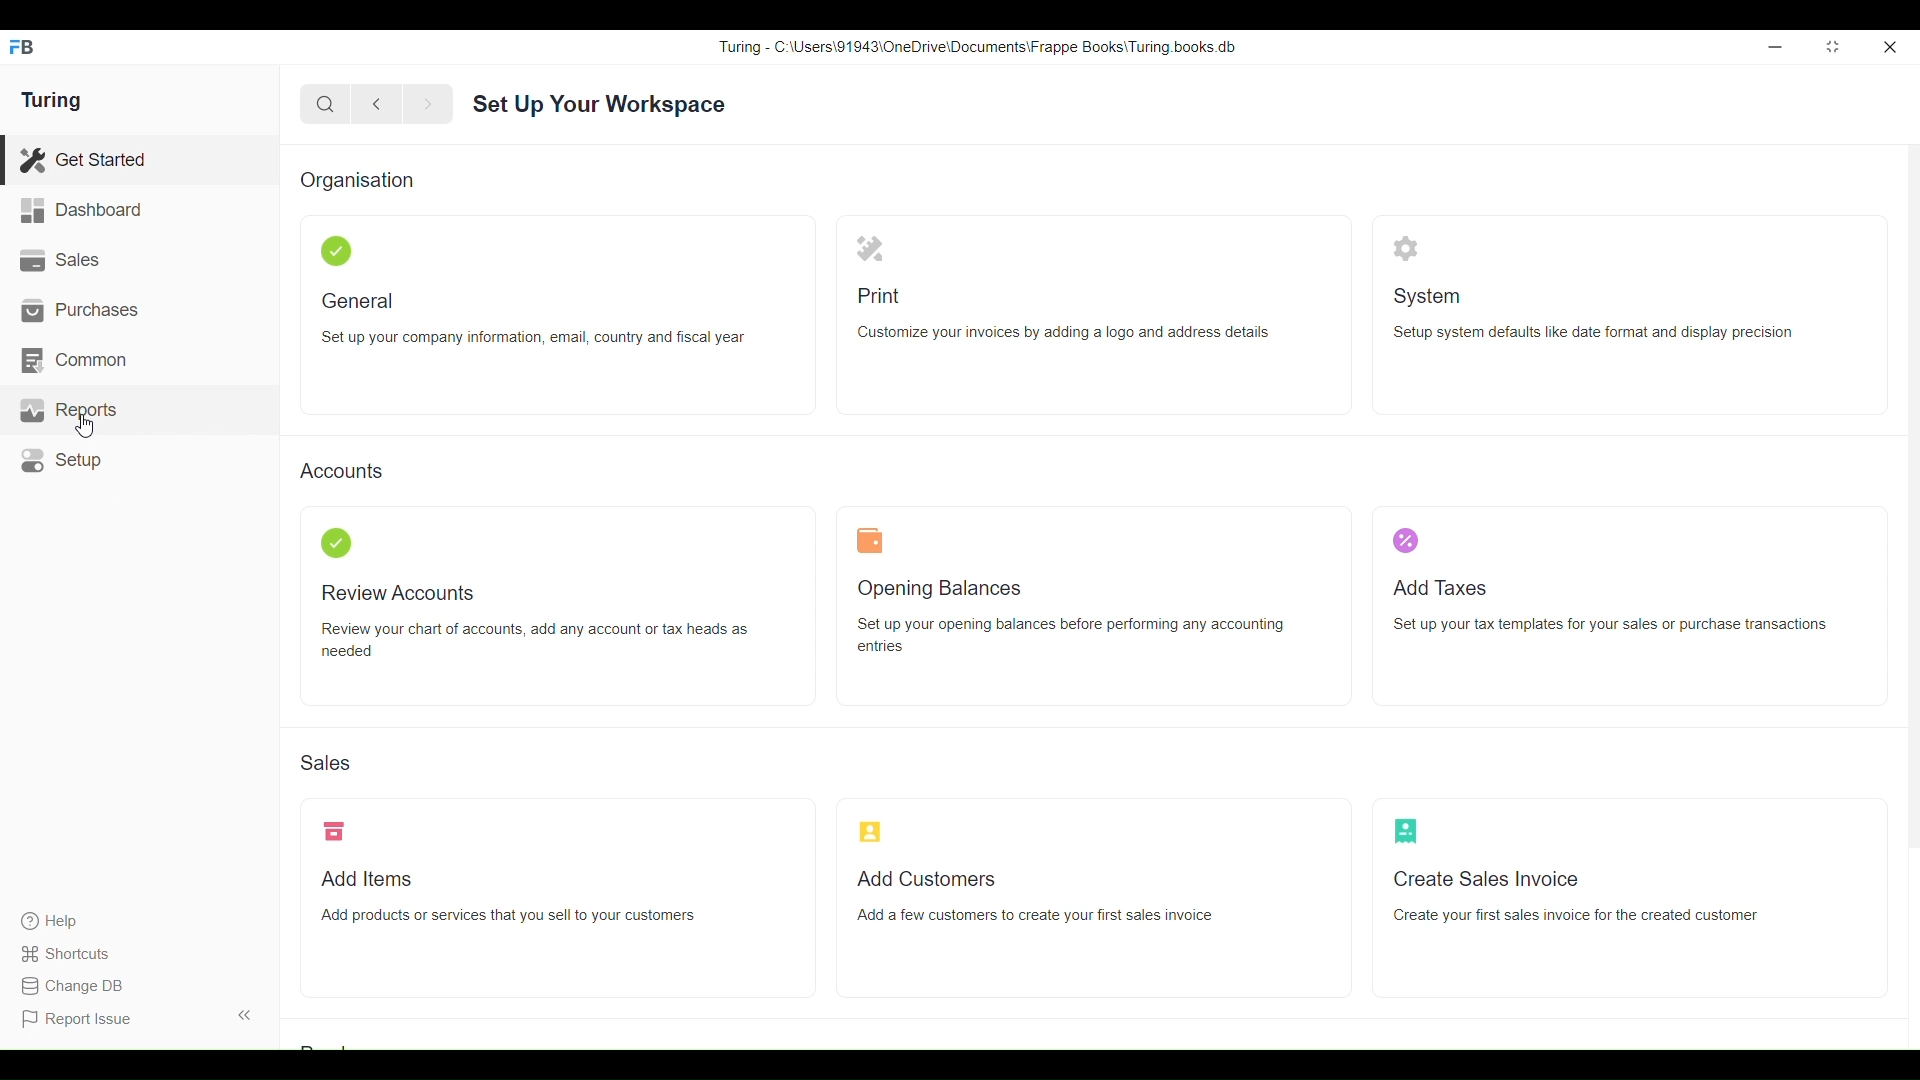 The width and height of the screenshot is (1920, 1080). What do you see at coordinates (50, 101) in the screenshot?
I see `Turing` at bounding box center [50, 101].